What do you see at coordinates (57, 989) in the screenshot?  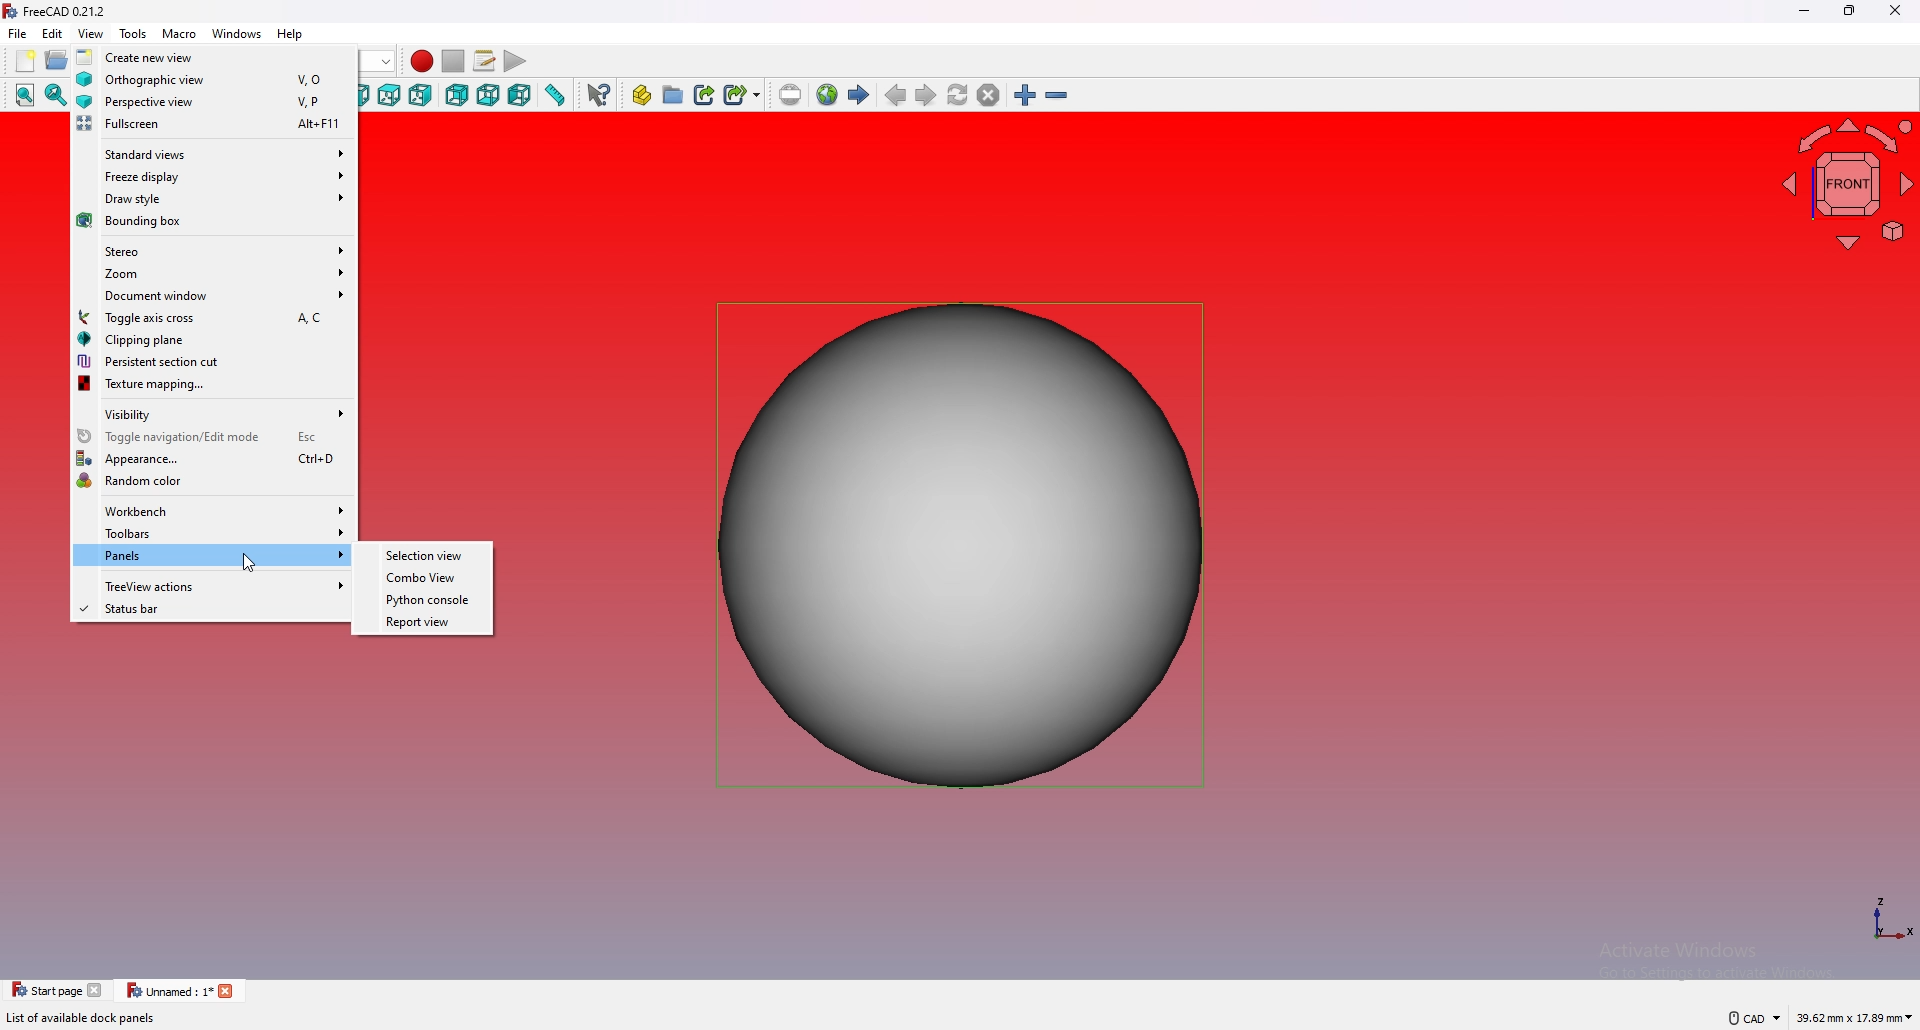 I see `tab 1` at bounding box center [57, 989].